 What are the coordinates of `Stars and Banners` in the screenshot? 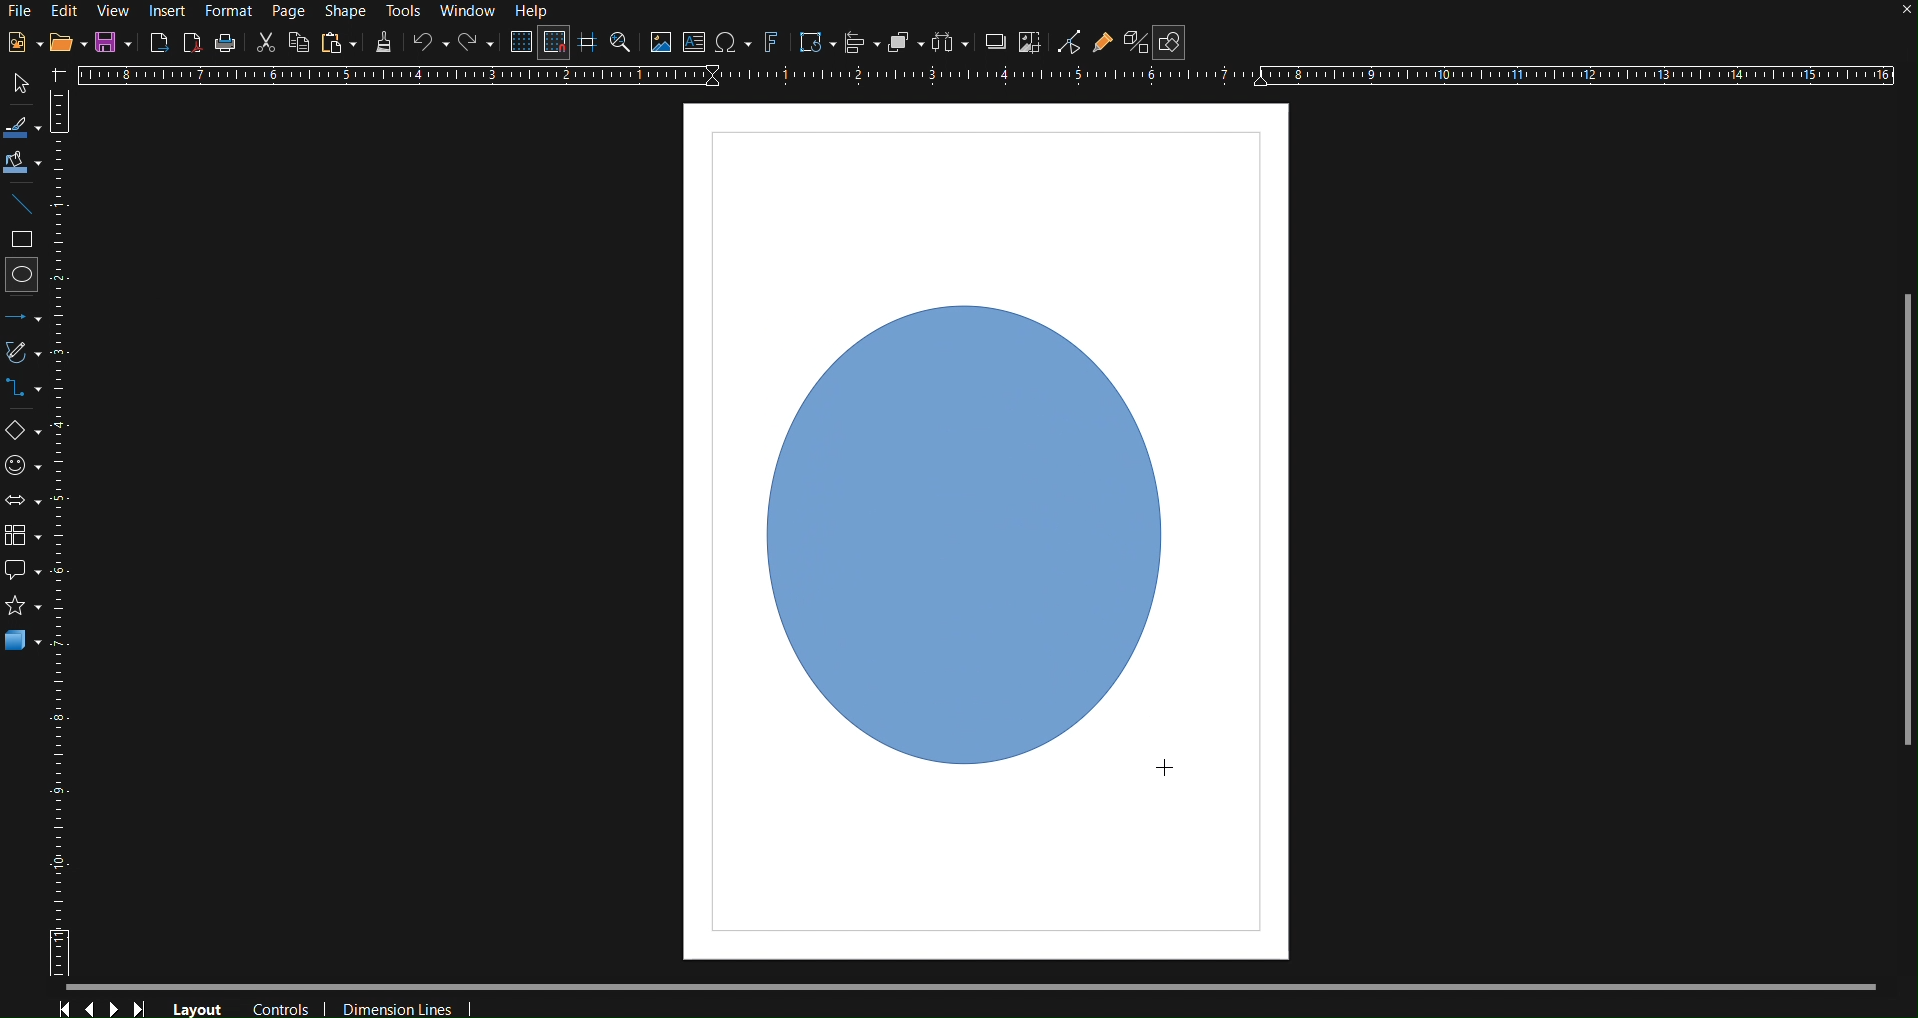 It's located at (20, 609).